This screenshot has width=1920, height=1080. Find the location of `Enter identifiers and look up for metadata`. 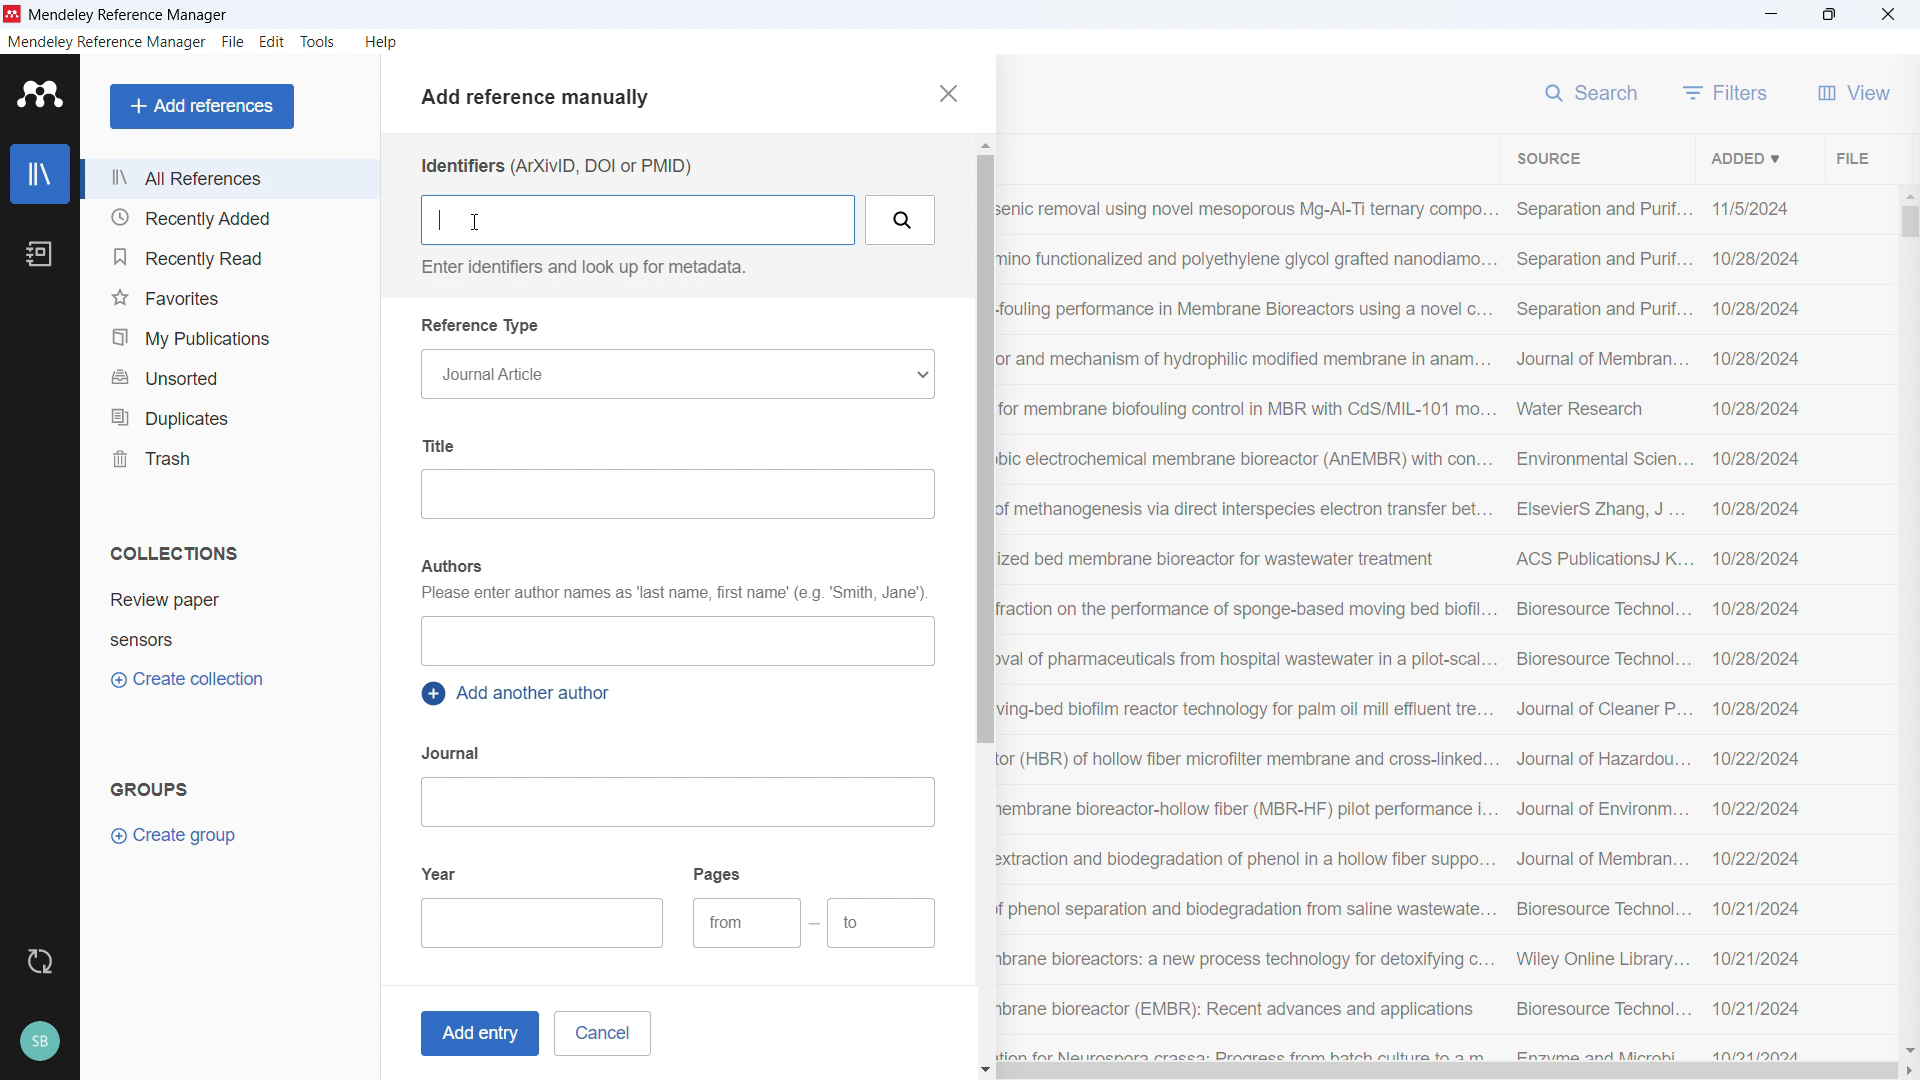

Enter identifiers and look up for metadata is located at coordinates (580, 267).